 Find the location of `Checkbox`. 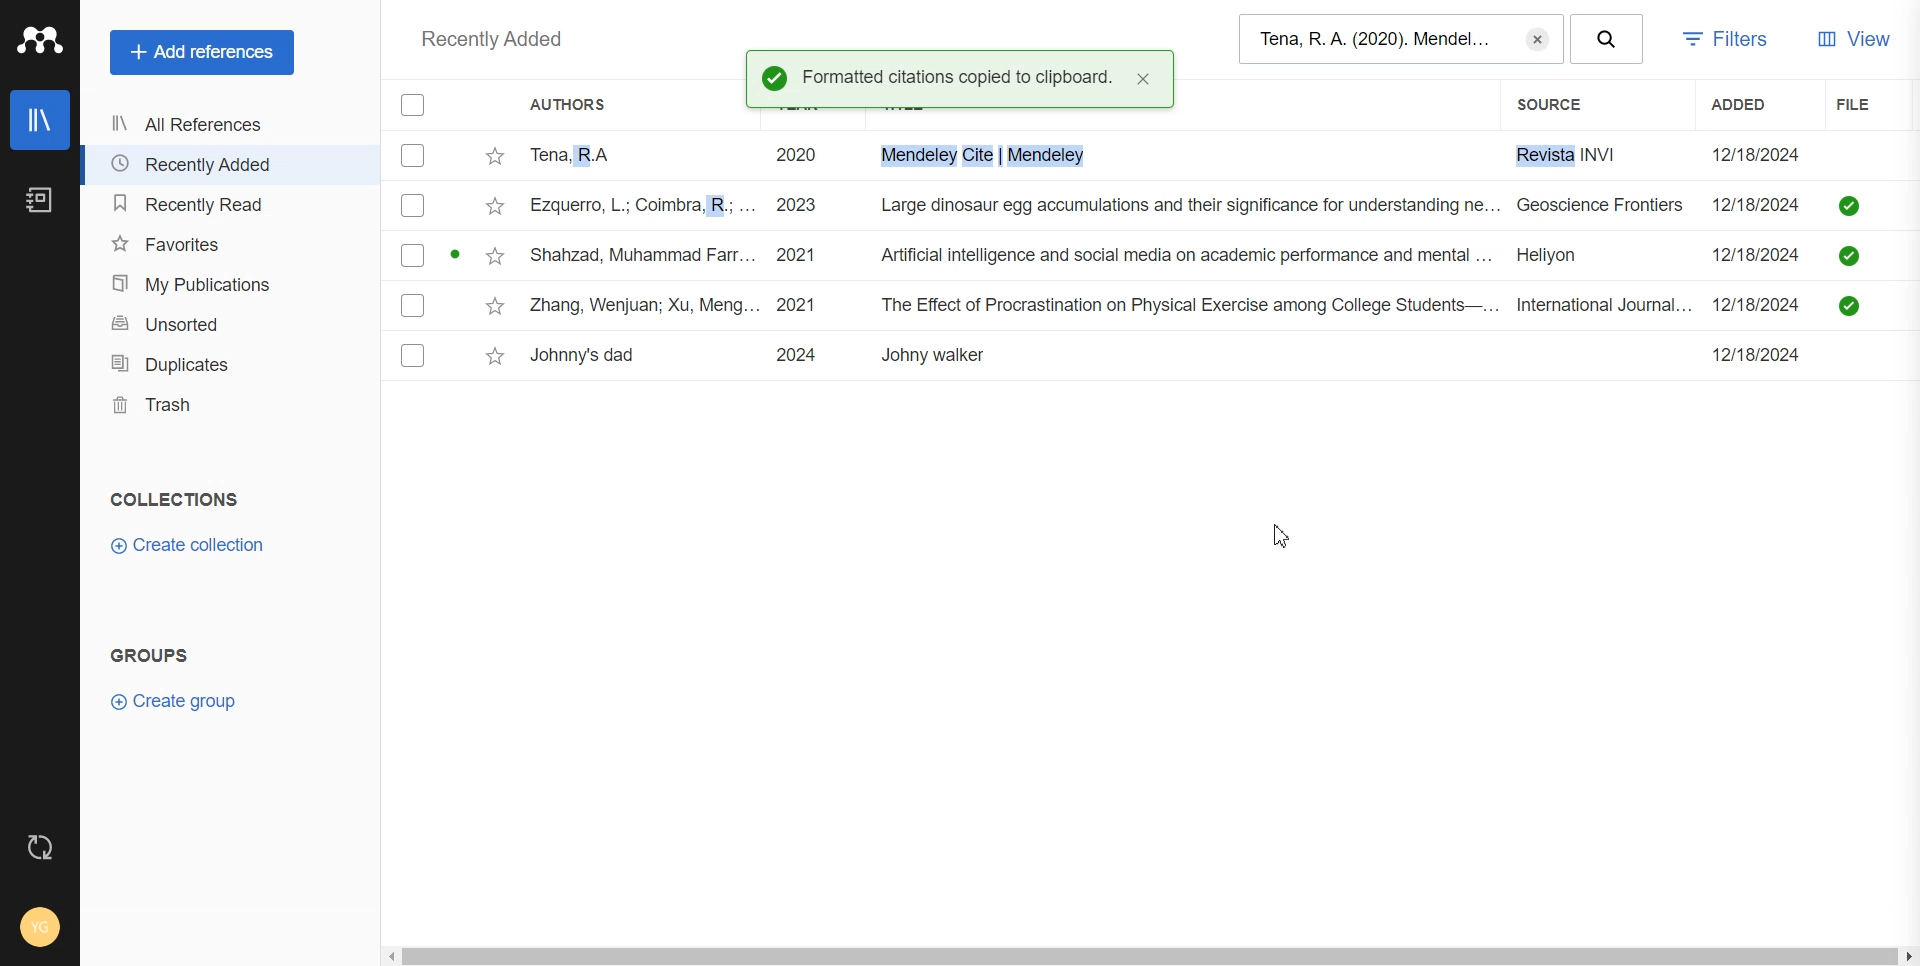

Checkbox is located at coordinates (413, 356).